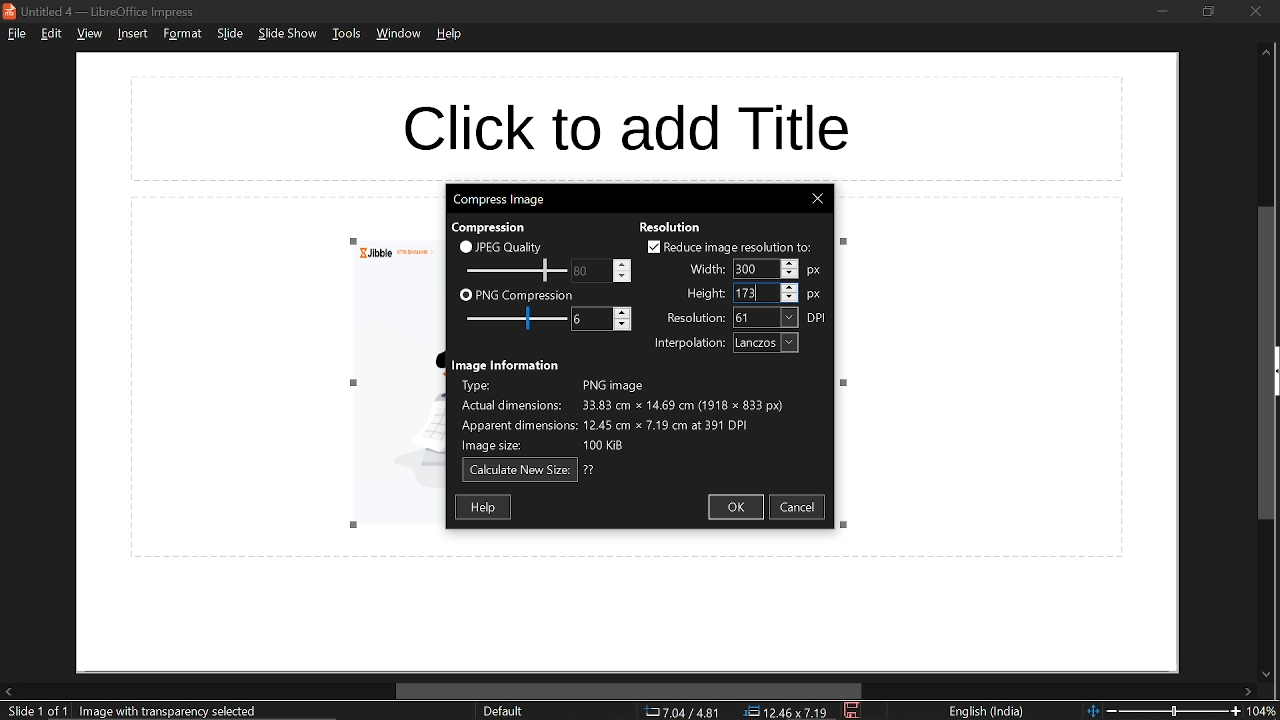  What do you see at coordinates (450, 38) in the screenshot?
I see `help` at bounding box center [450, 38].